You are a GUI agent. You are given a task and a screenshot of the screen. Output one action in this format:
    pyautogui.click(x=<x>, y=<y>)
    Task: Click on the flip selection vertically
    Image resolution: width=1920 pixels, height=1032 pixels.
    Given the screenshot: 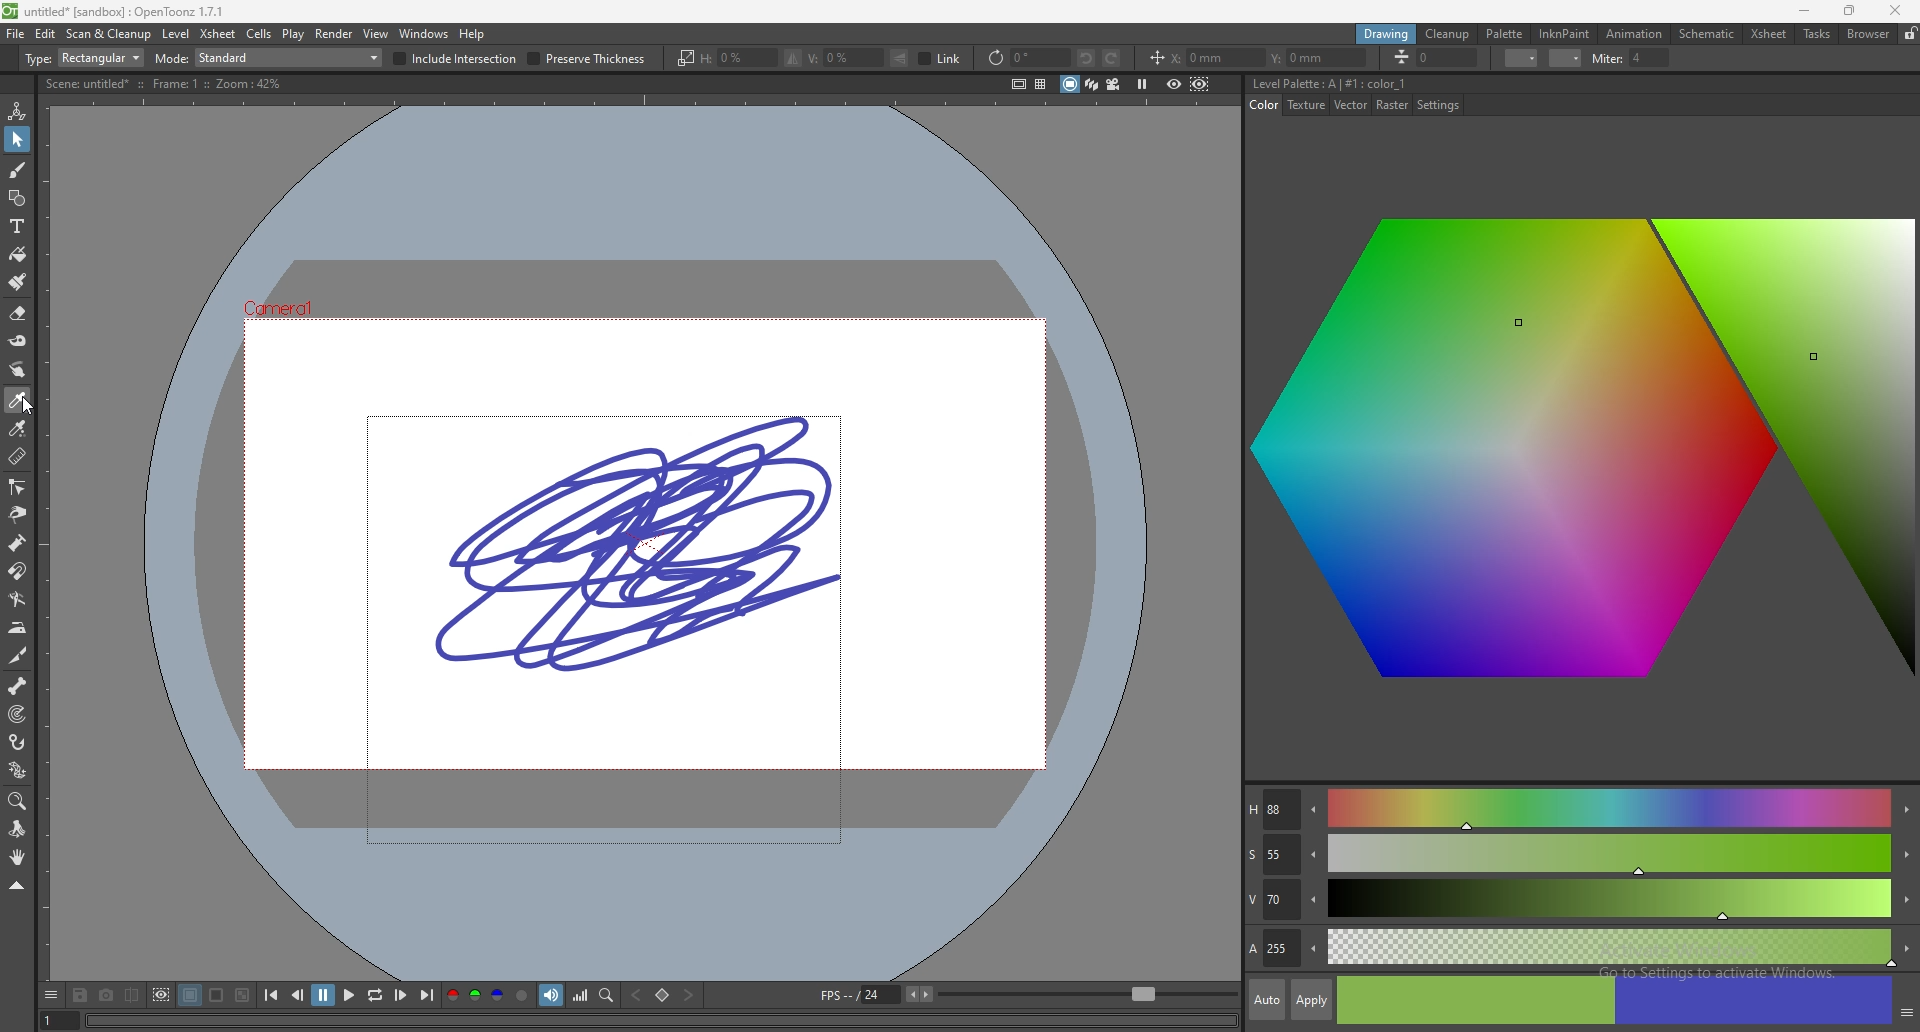 What is the action you would take?
    pyautogui.click(x=901, y=57)
    